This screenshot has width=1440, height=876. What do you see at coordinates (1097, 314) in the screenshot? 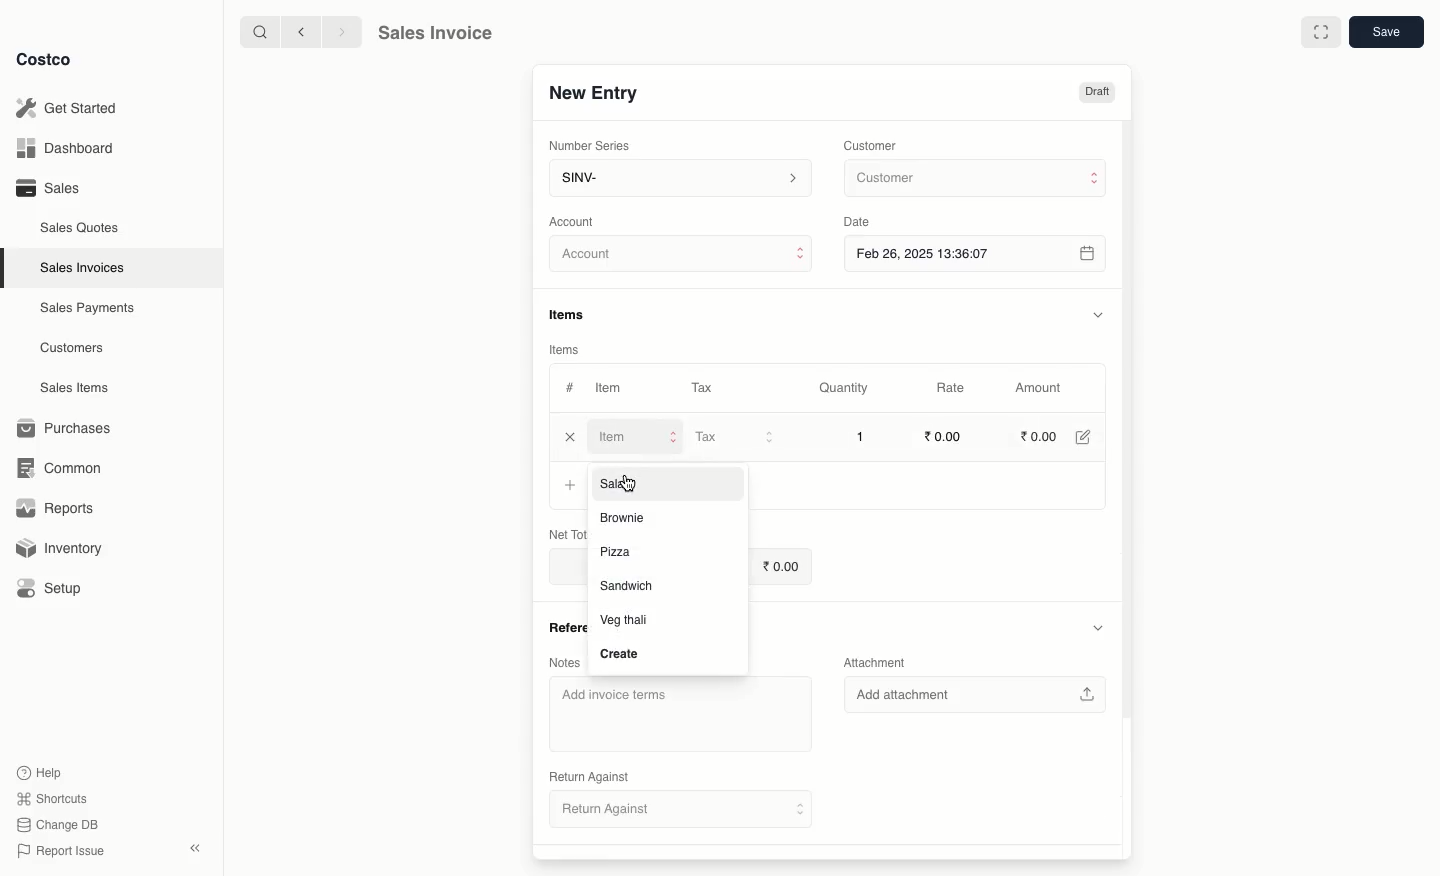
I see `Hide` at bounding box center [1097, 314].